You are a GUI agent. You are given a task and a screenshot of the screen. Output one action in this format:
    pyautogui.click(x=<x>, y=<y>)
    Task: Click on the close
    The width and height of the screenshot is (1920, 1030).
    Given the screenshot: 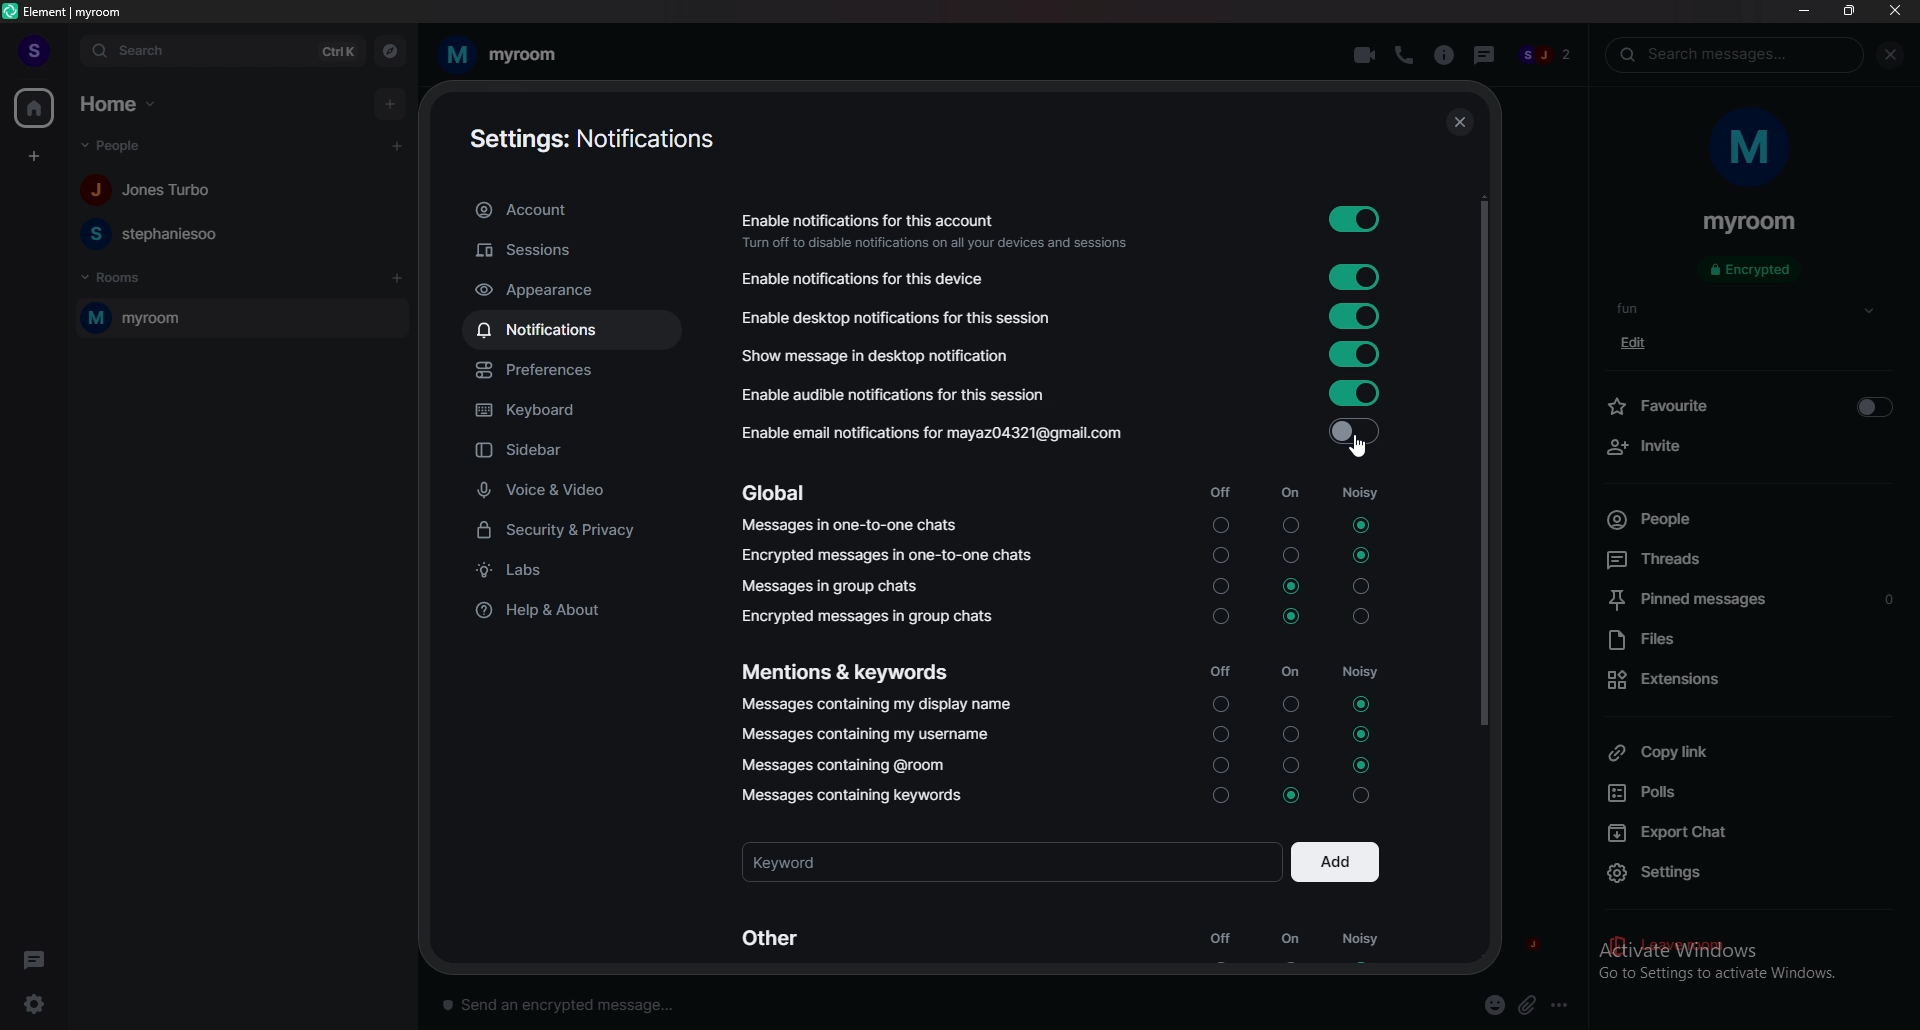 What is the action you would take?
    pyautogui.click(x=1456, y=122)
    